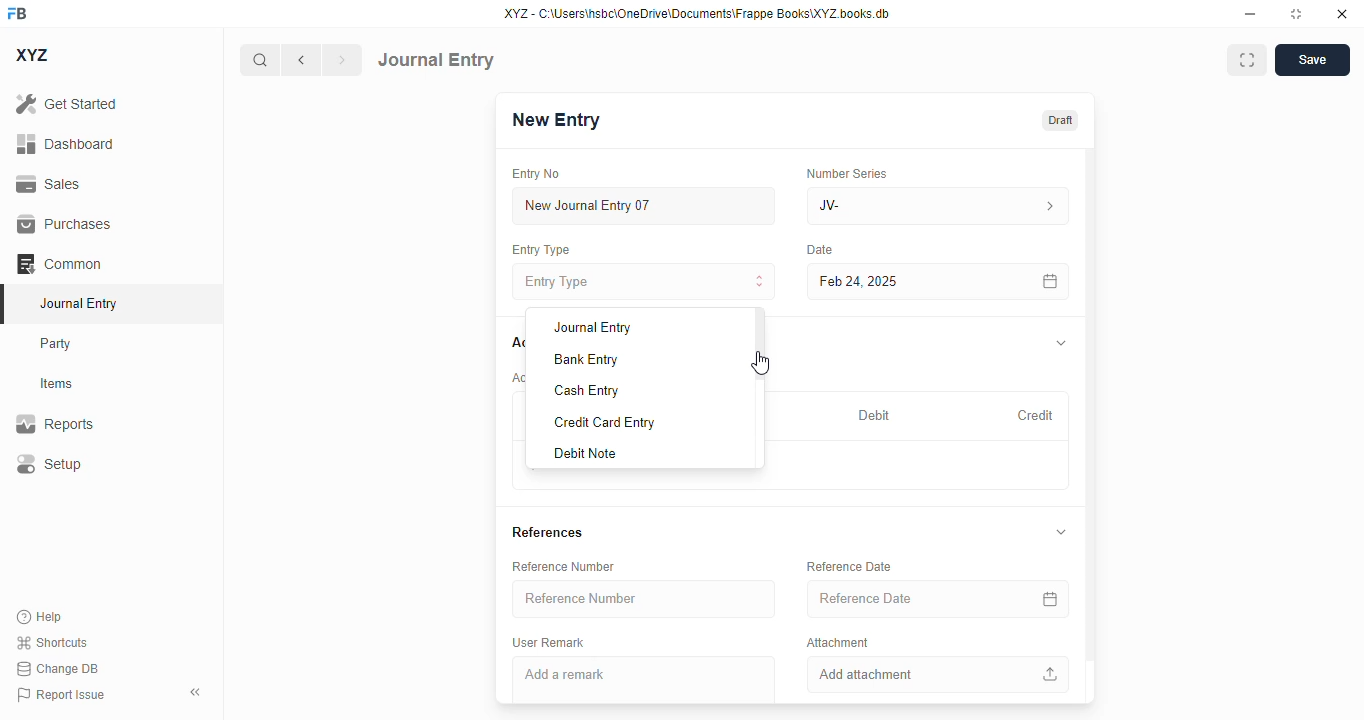 The height and width of the screenshot is (720, 1364). Describe the element at coordinates (537, 173) in the screenshot. I see `entry no` at that location.